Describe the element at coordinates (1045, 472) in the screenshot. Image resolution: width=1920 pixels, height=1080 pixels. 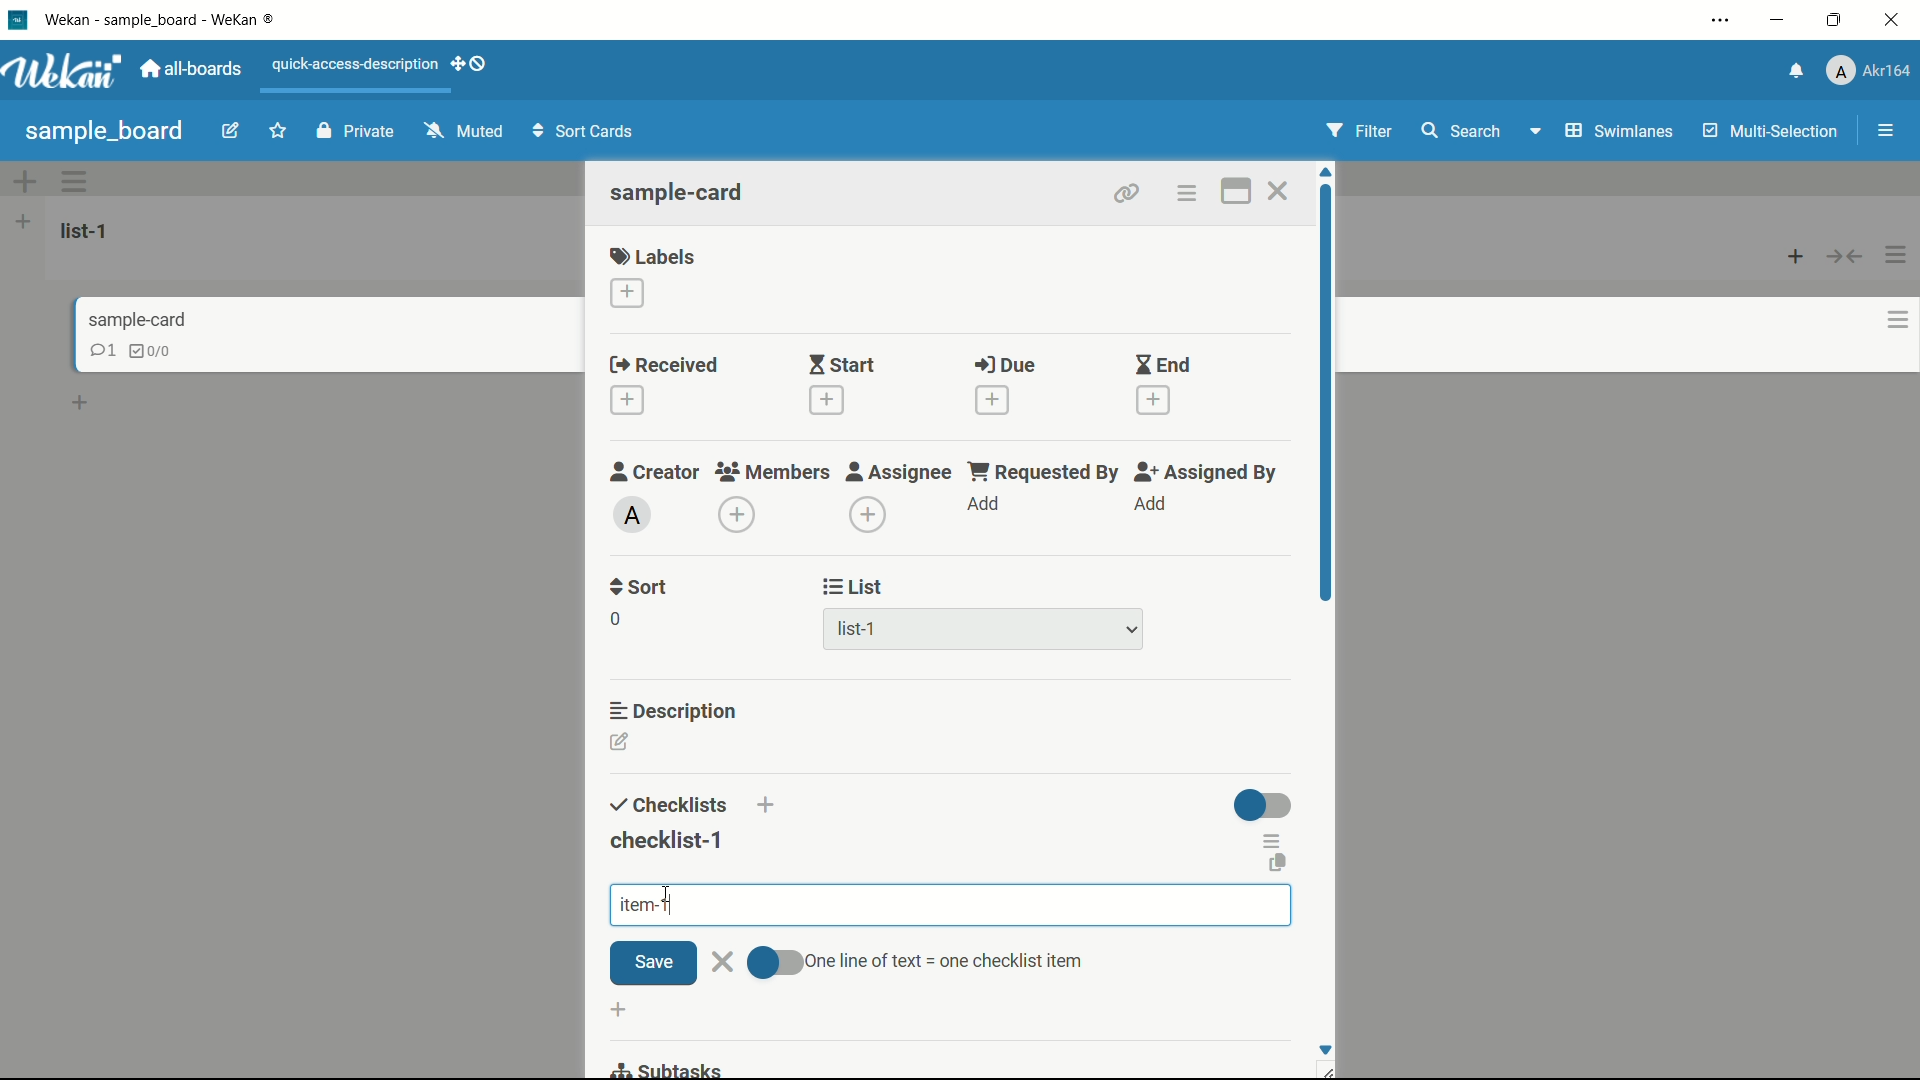
I see `requested by` at that location.